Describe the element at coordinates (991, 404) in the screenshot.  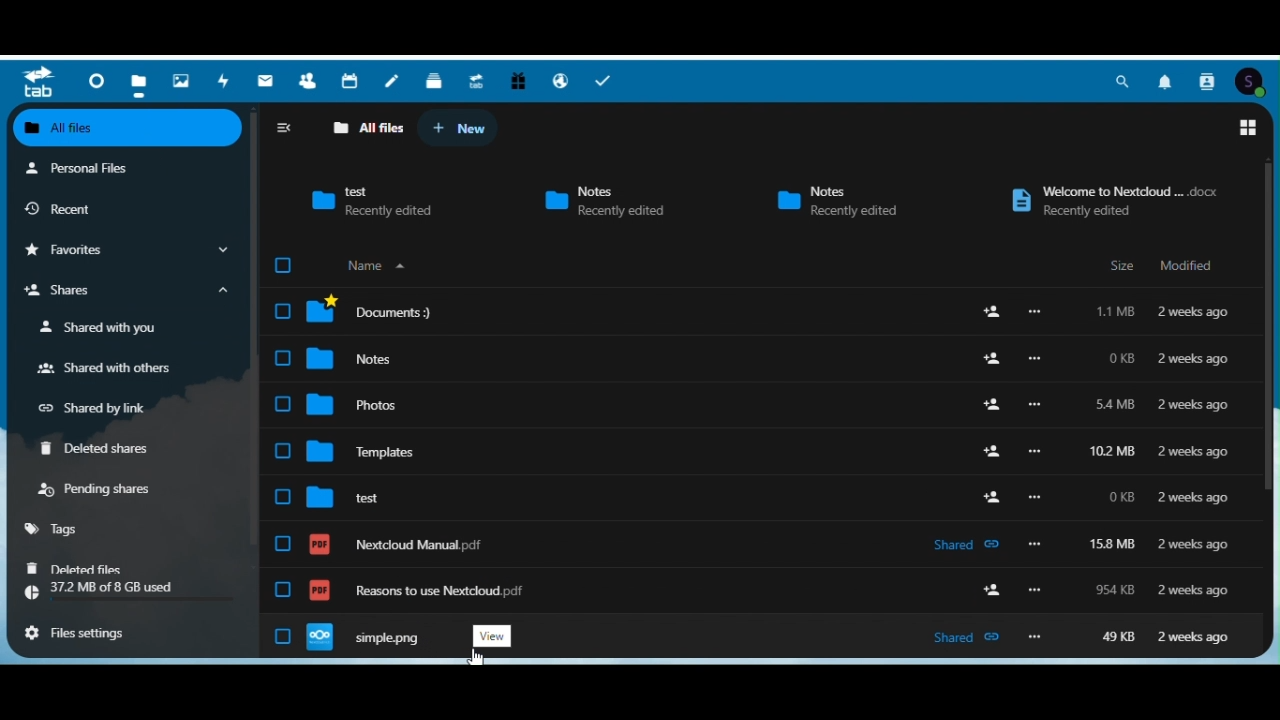
I see `add` at that location.